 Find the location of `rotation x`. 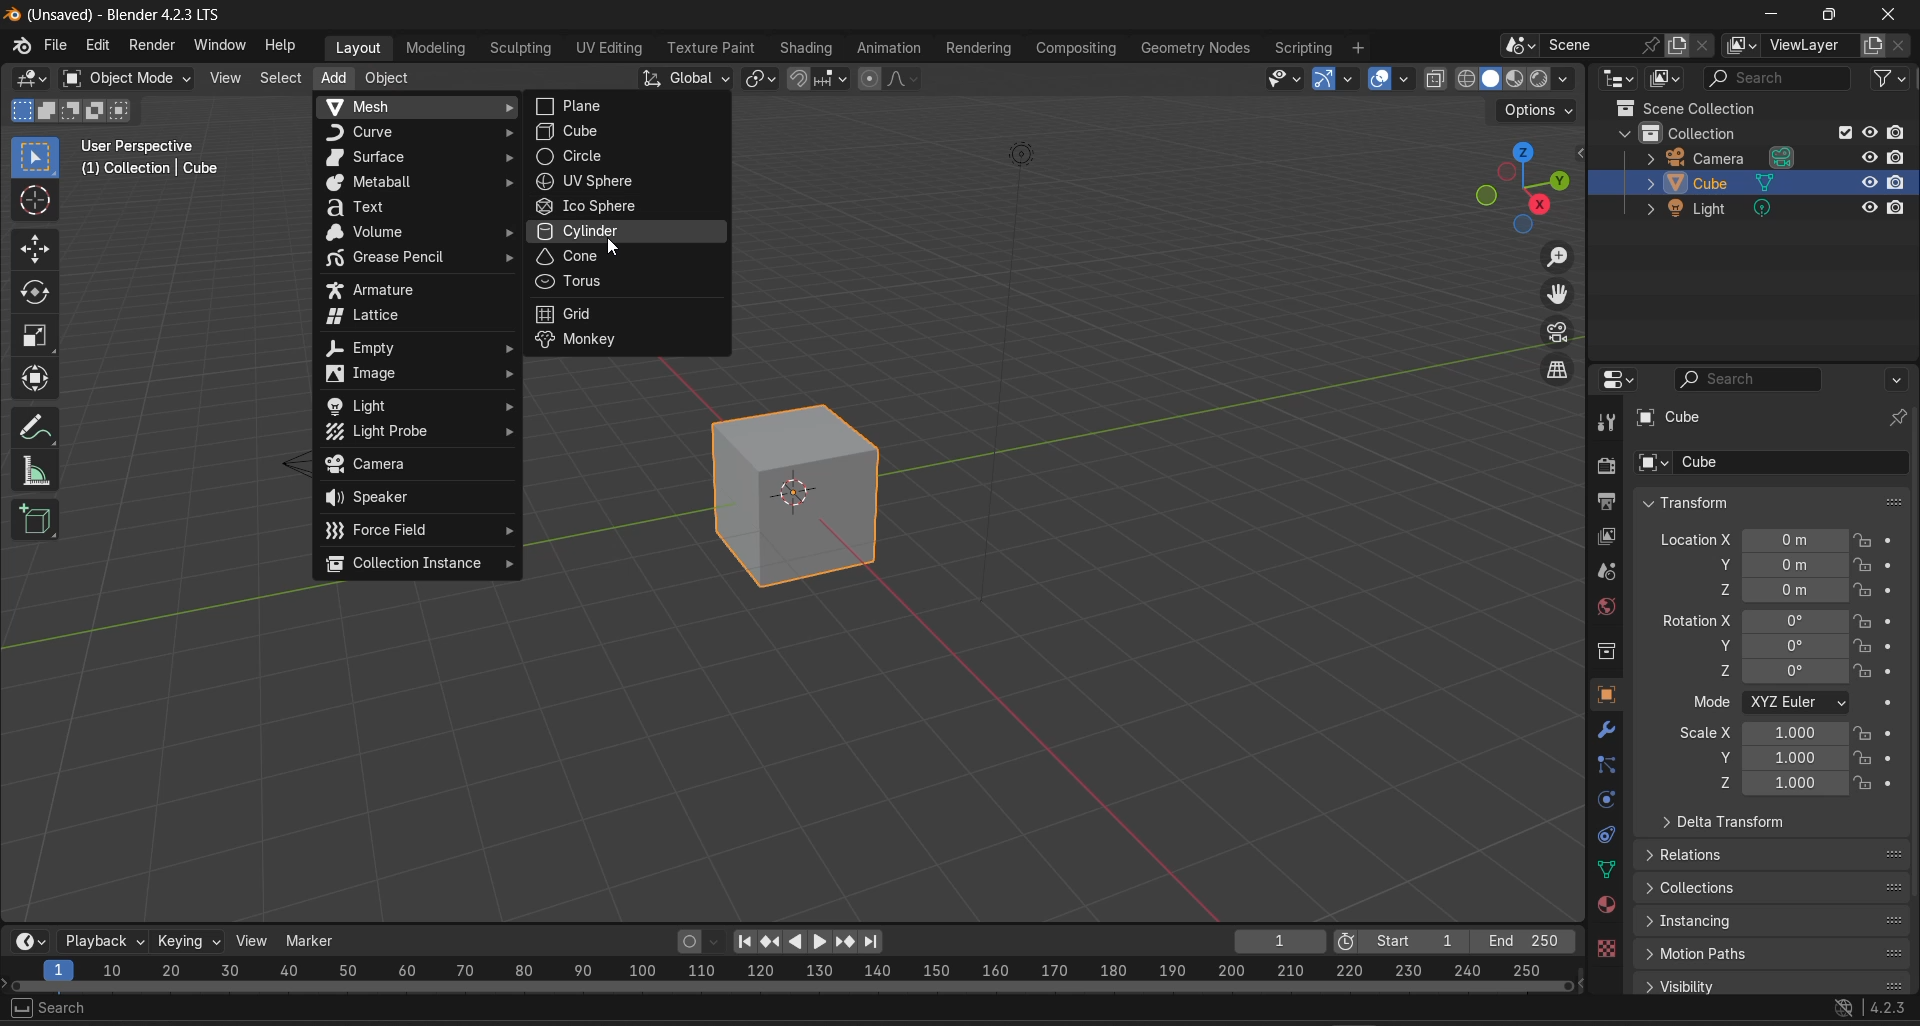

rotation x is located at coordinates (1752, 621).